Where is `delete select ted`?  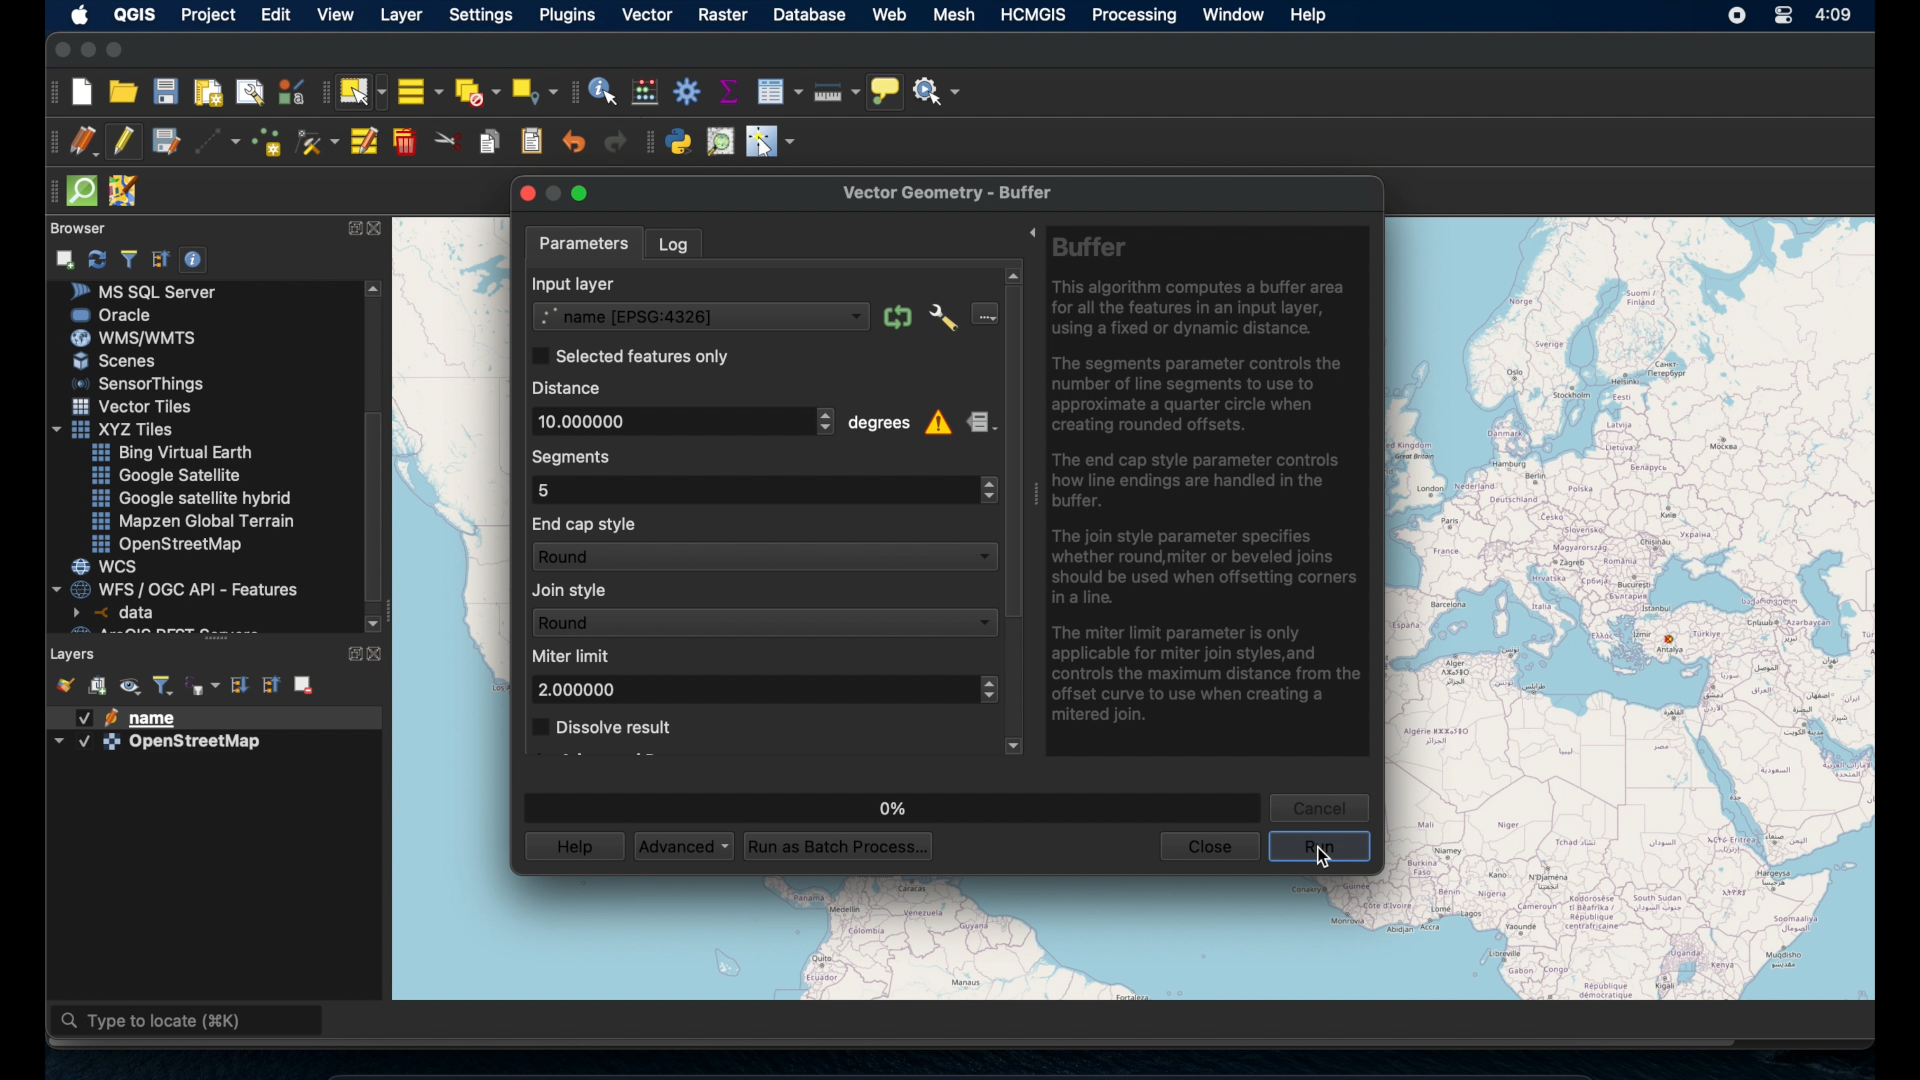 delete select ted is located at coordinates (405, 142).